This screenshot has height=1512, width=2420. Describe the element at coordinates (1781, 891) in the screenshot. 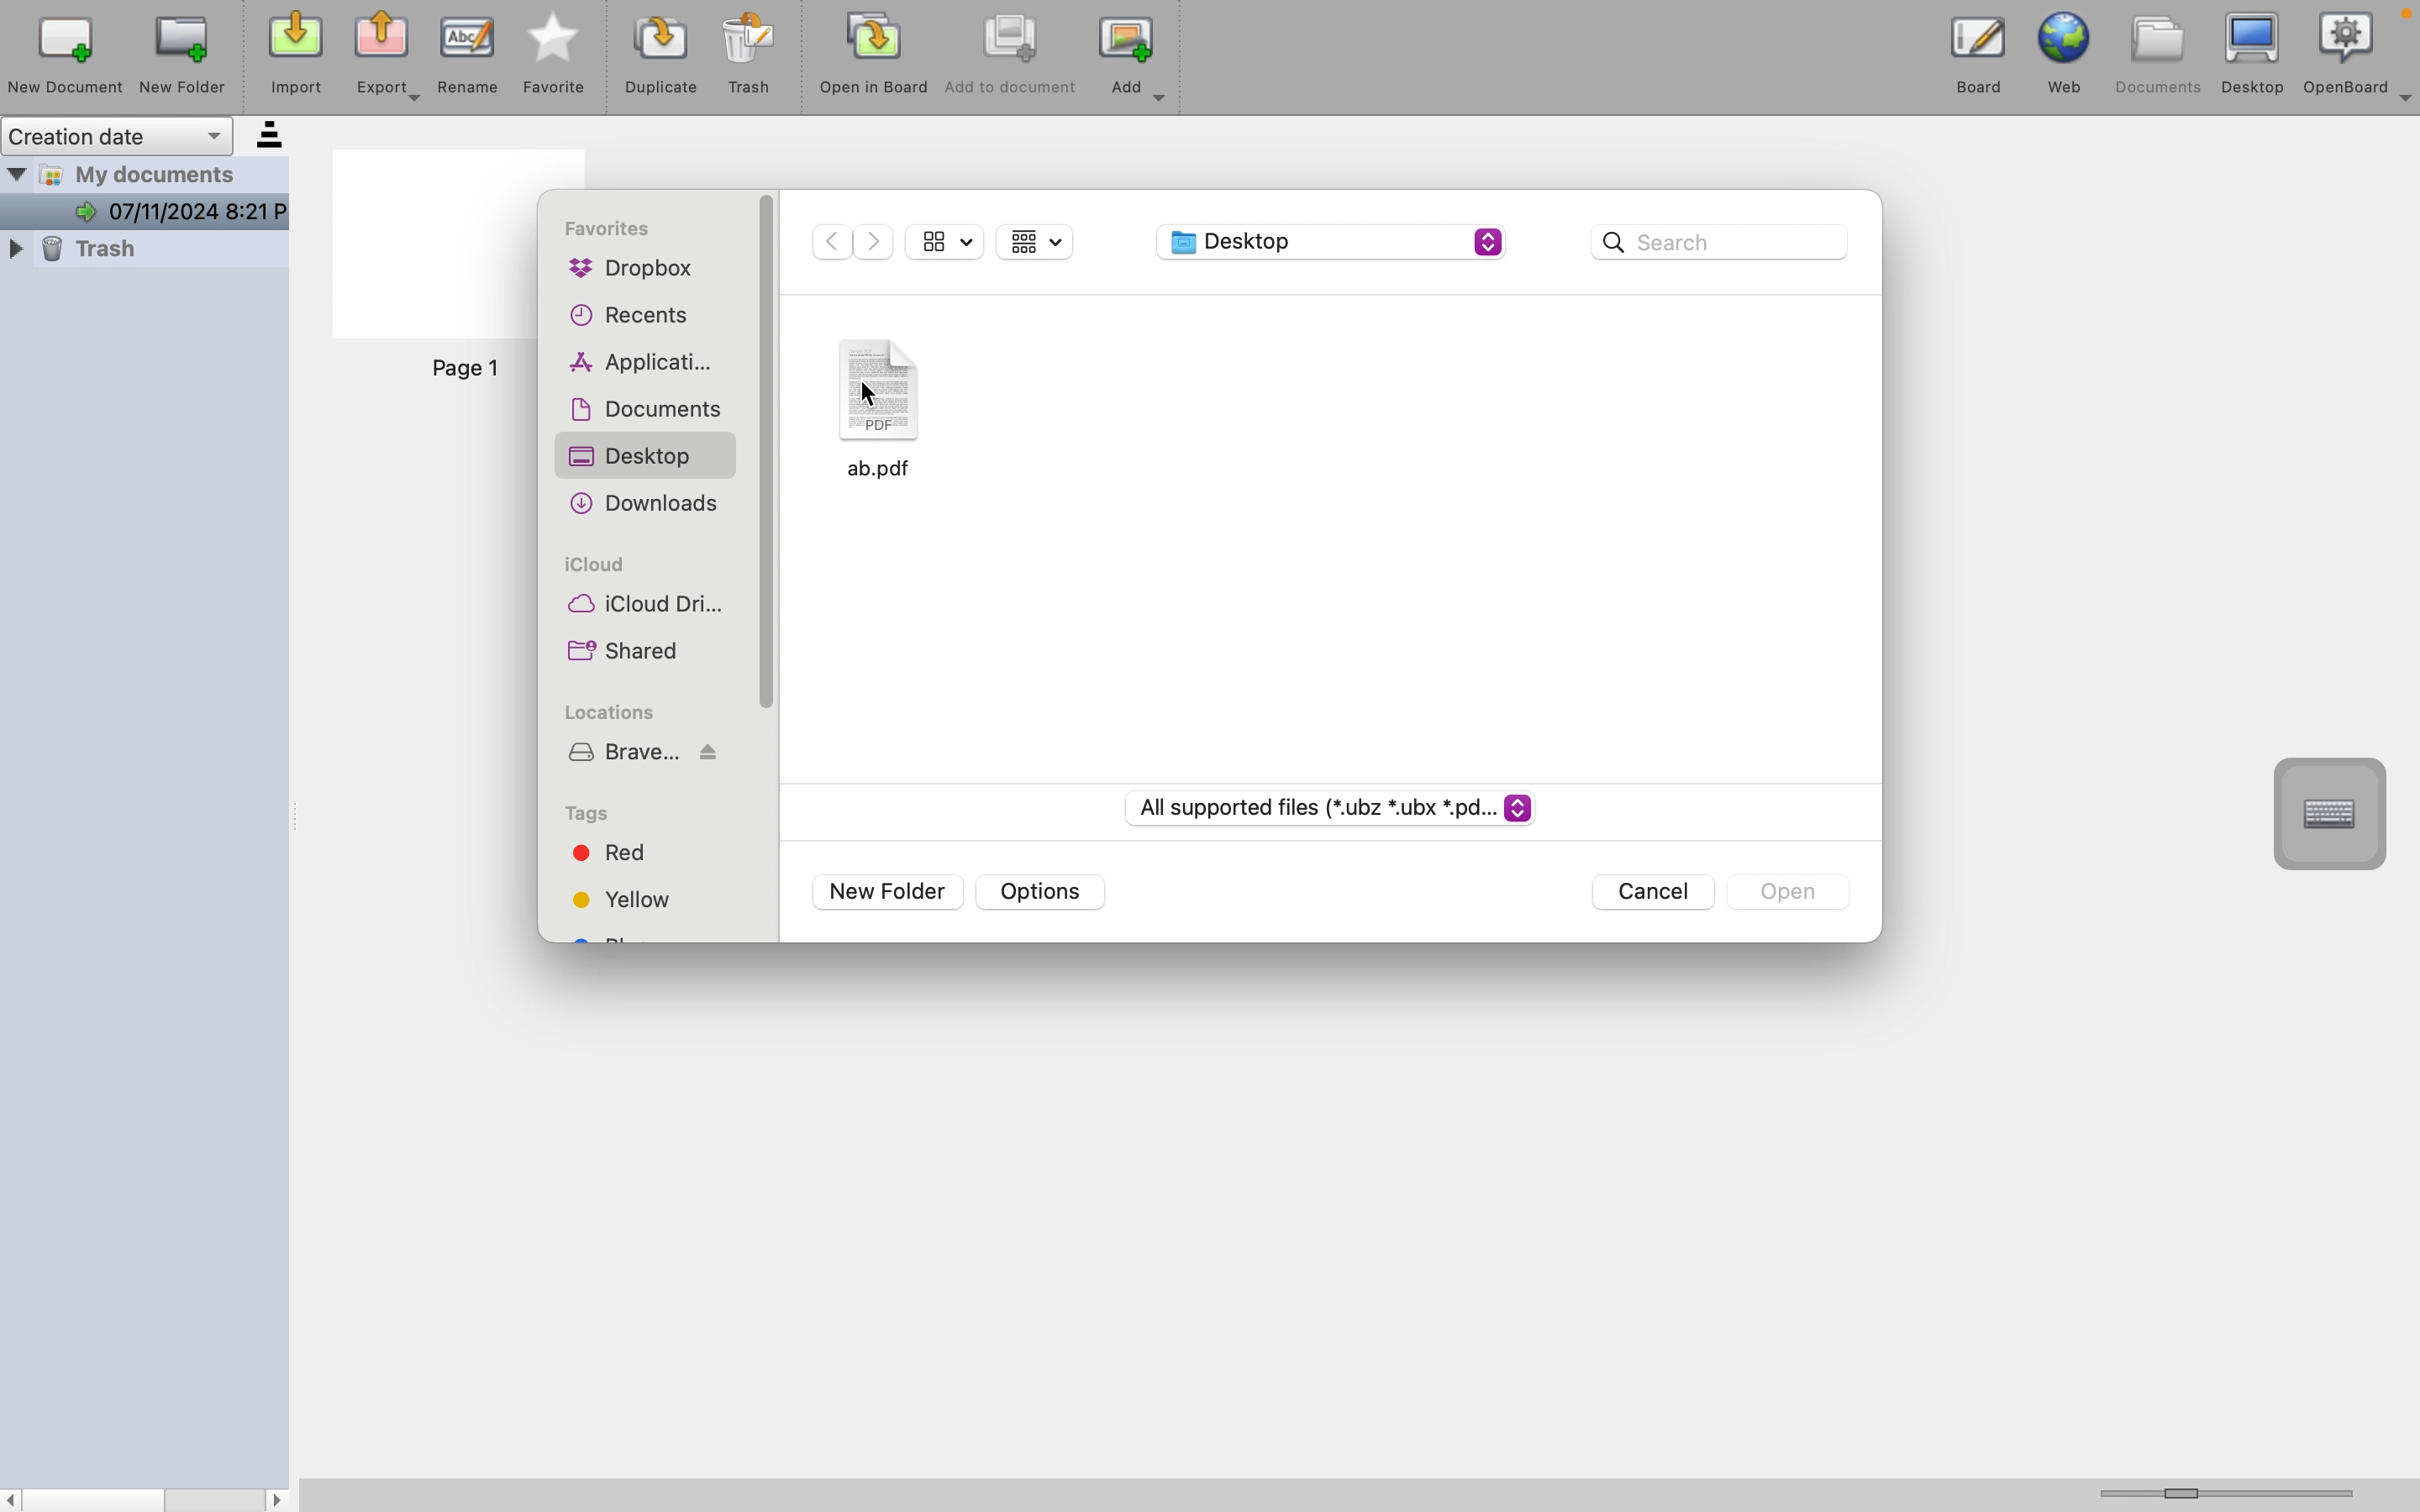

I see `open` at that location.